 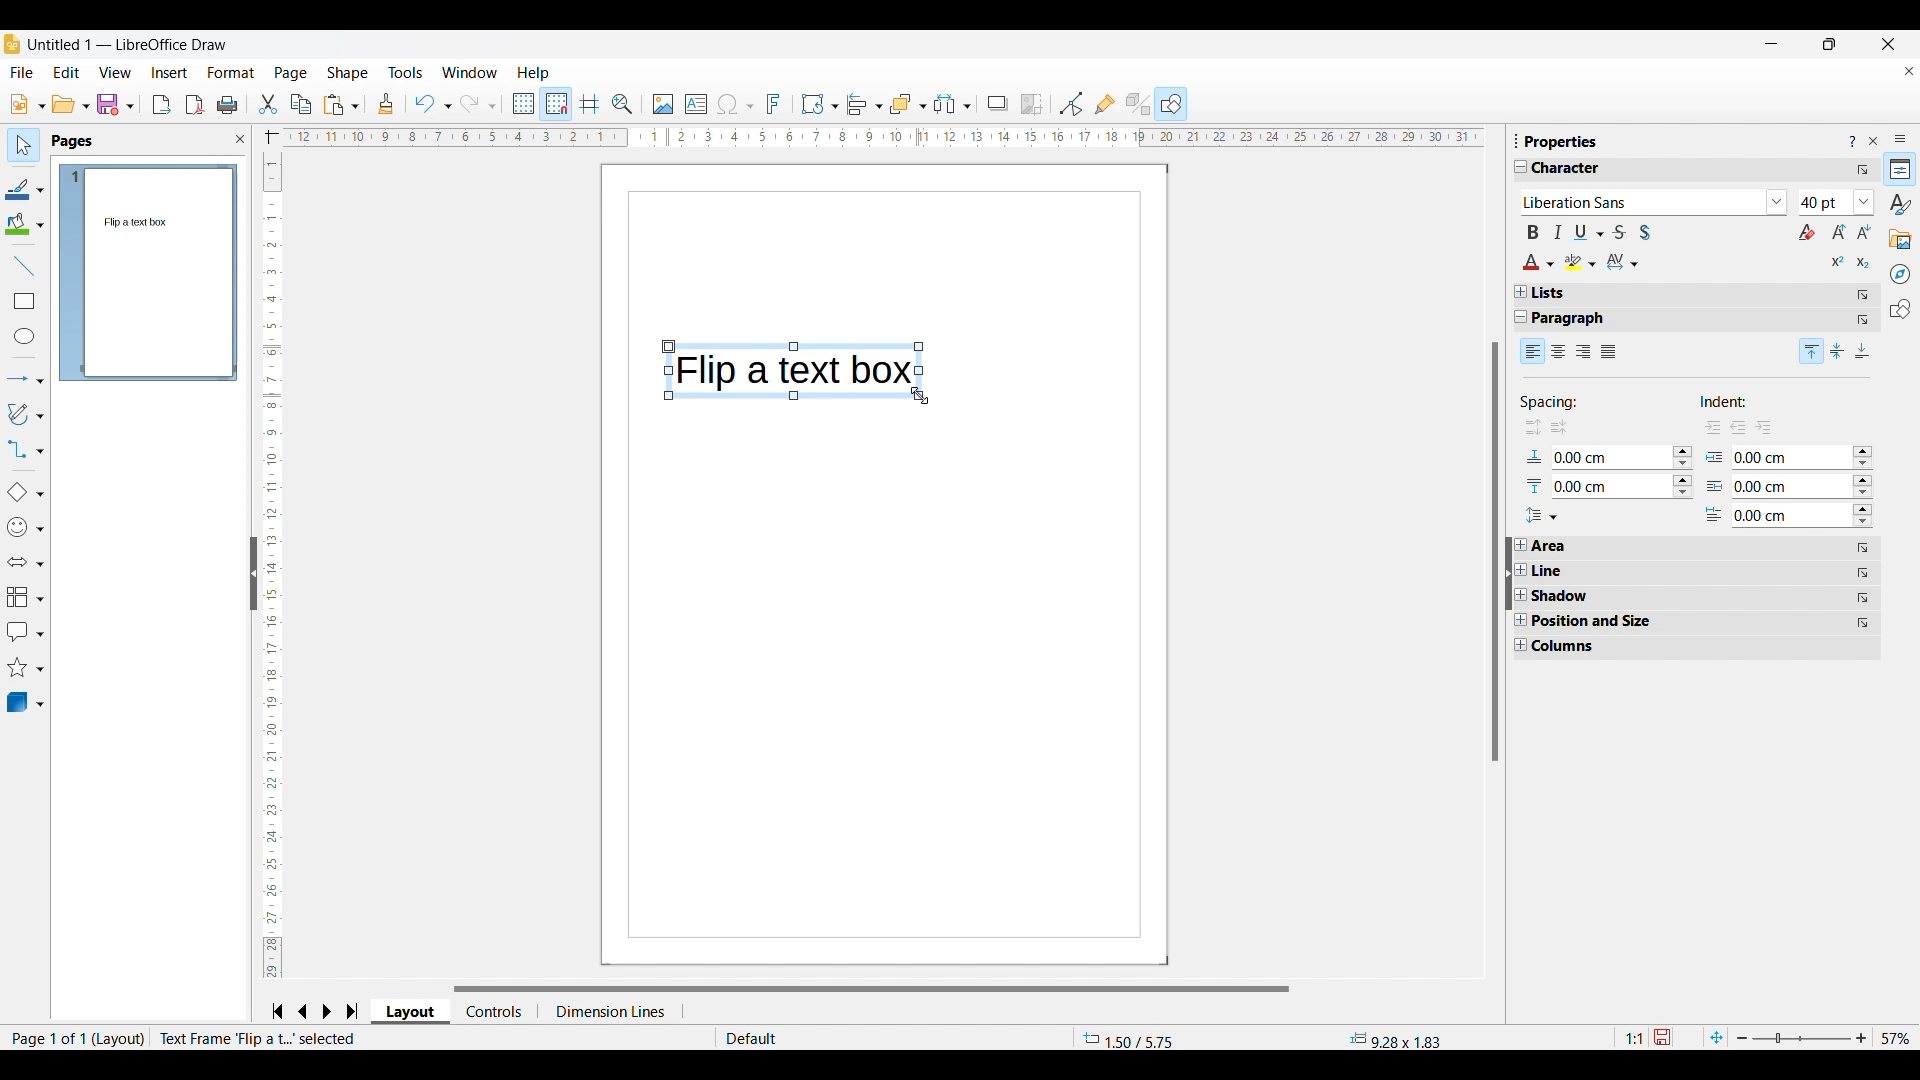 What do you see at coordinates (1838, 351) in the screenshot?
I see `Center alignment` at bounding box center [1838, 351].